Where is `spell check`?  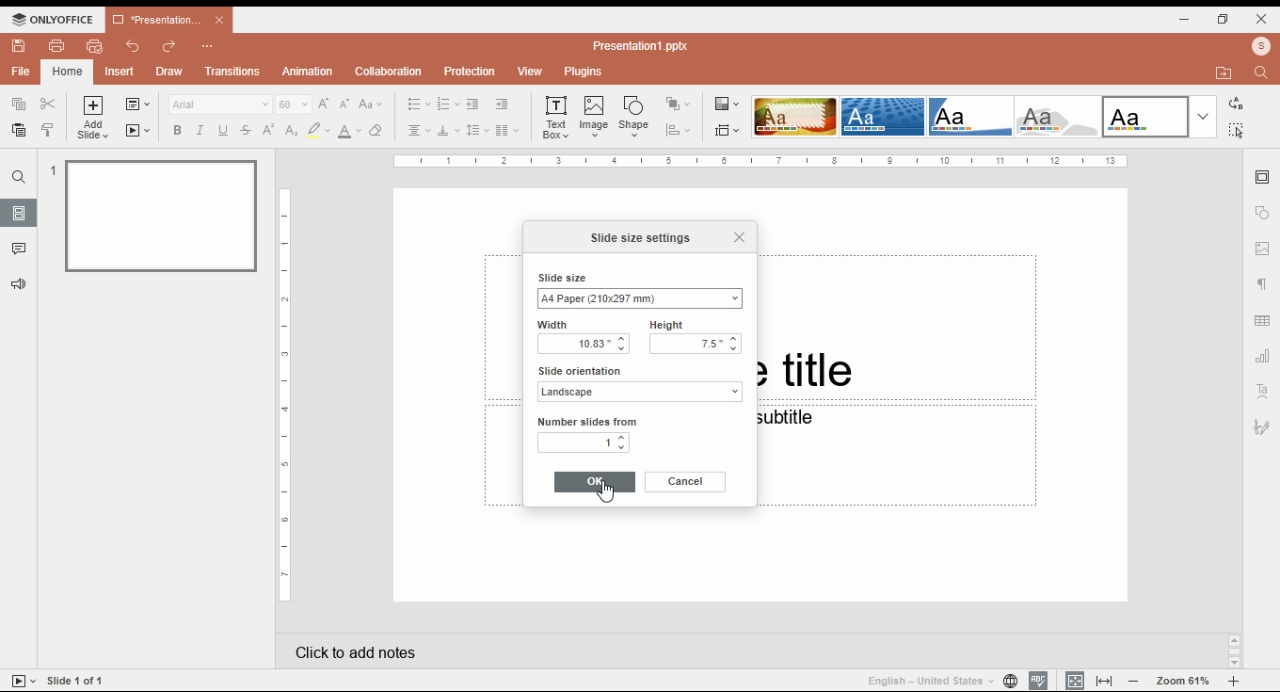 spell check is located at coordinates (1038, 680).